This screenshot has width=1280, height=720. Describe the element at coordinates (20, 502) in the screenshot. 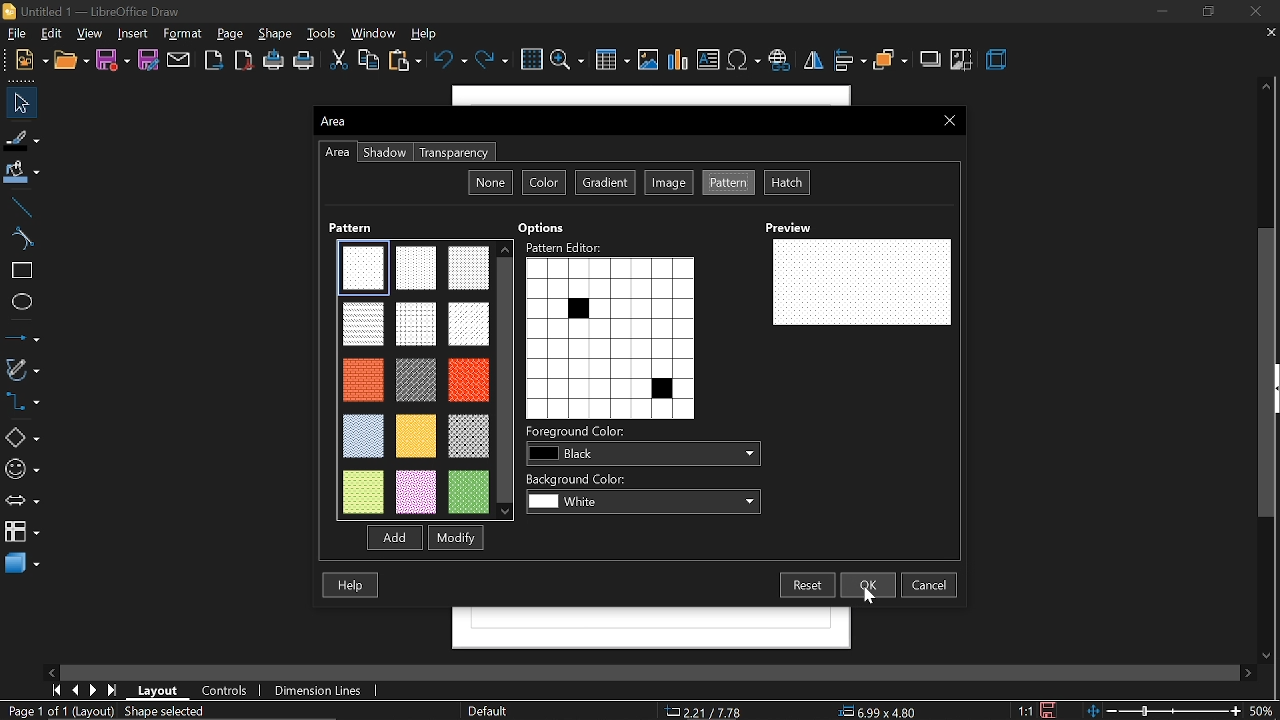

I see `arrow` at that location.